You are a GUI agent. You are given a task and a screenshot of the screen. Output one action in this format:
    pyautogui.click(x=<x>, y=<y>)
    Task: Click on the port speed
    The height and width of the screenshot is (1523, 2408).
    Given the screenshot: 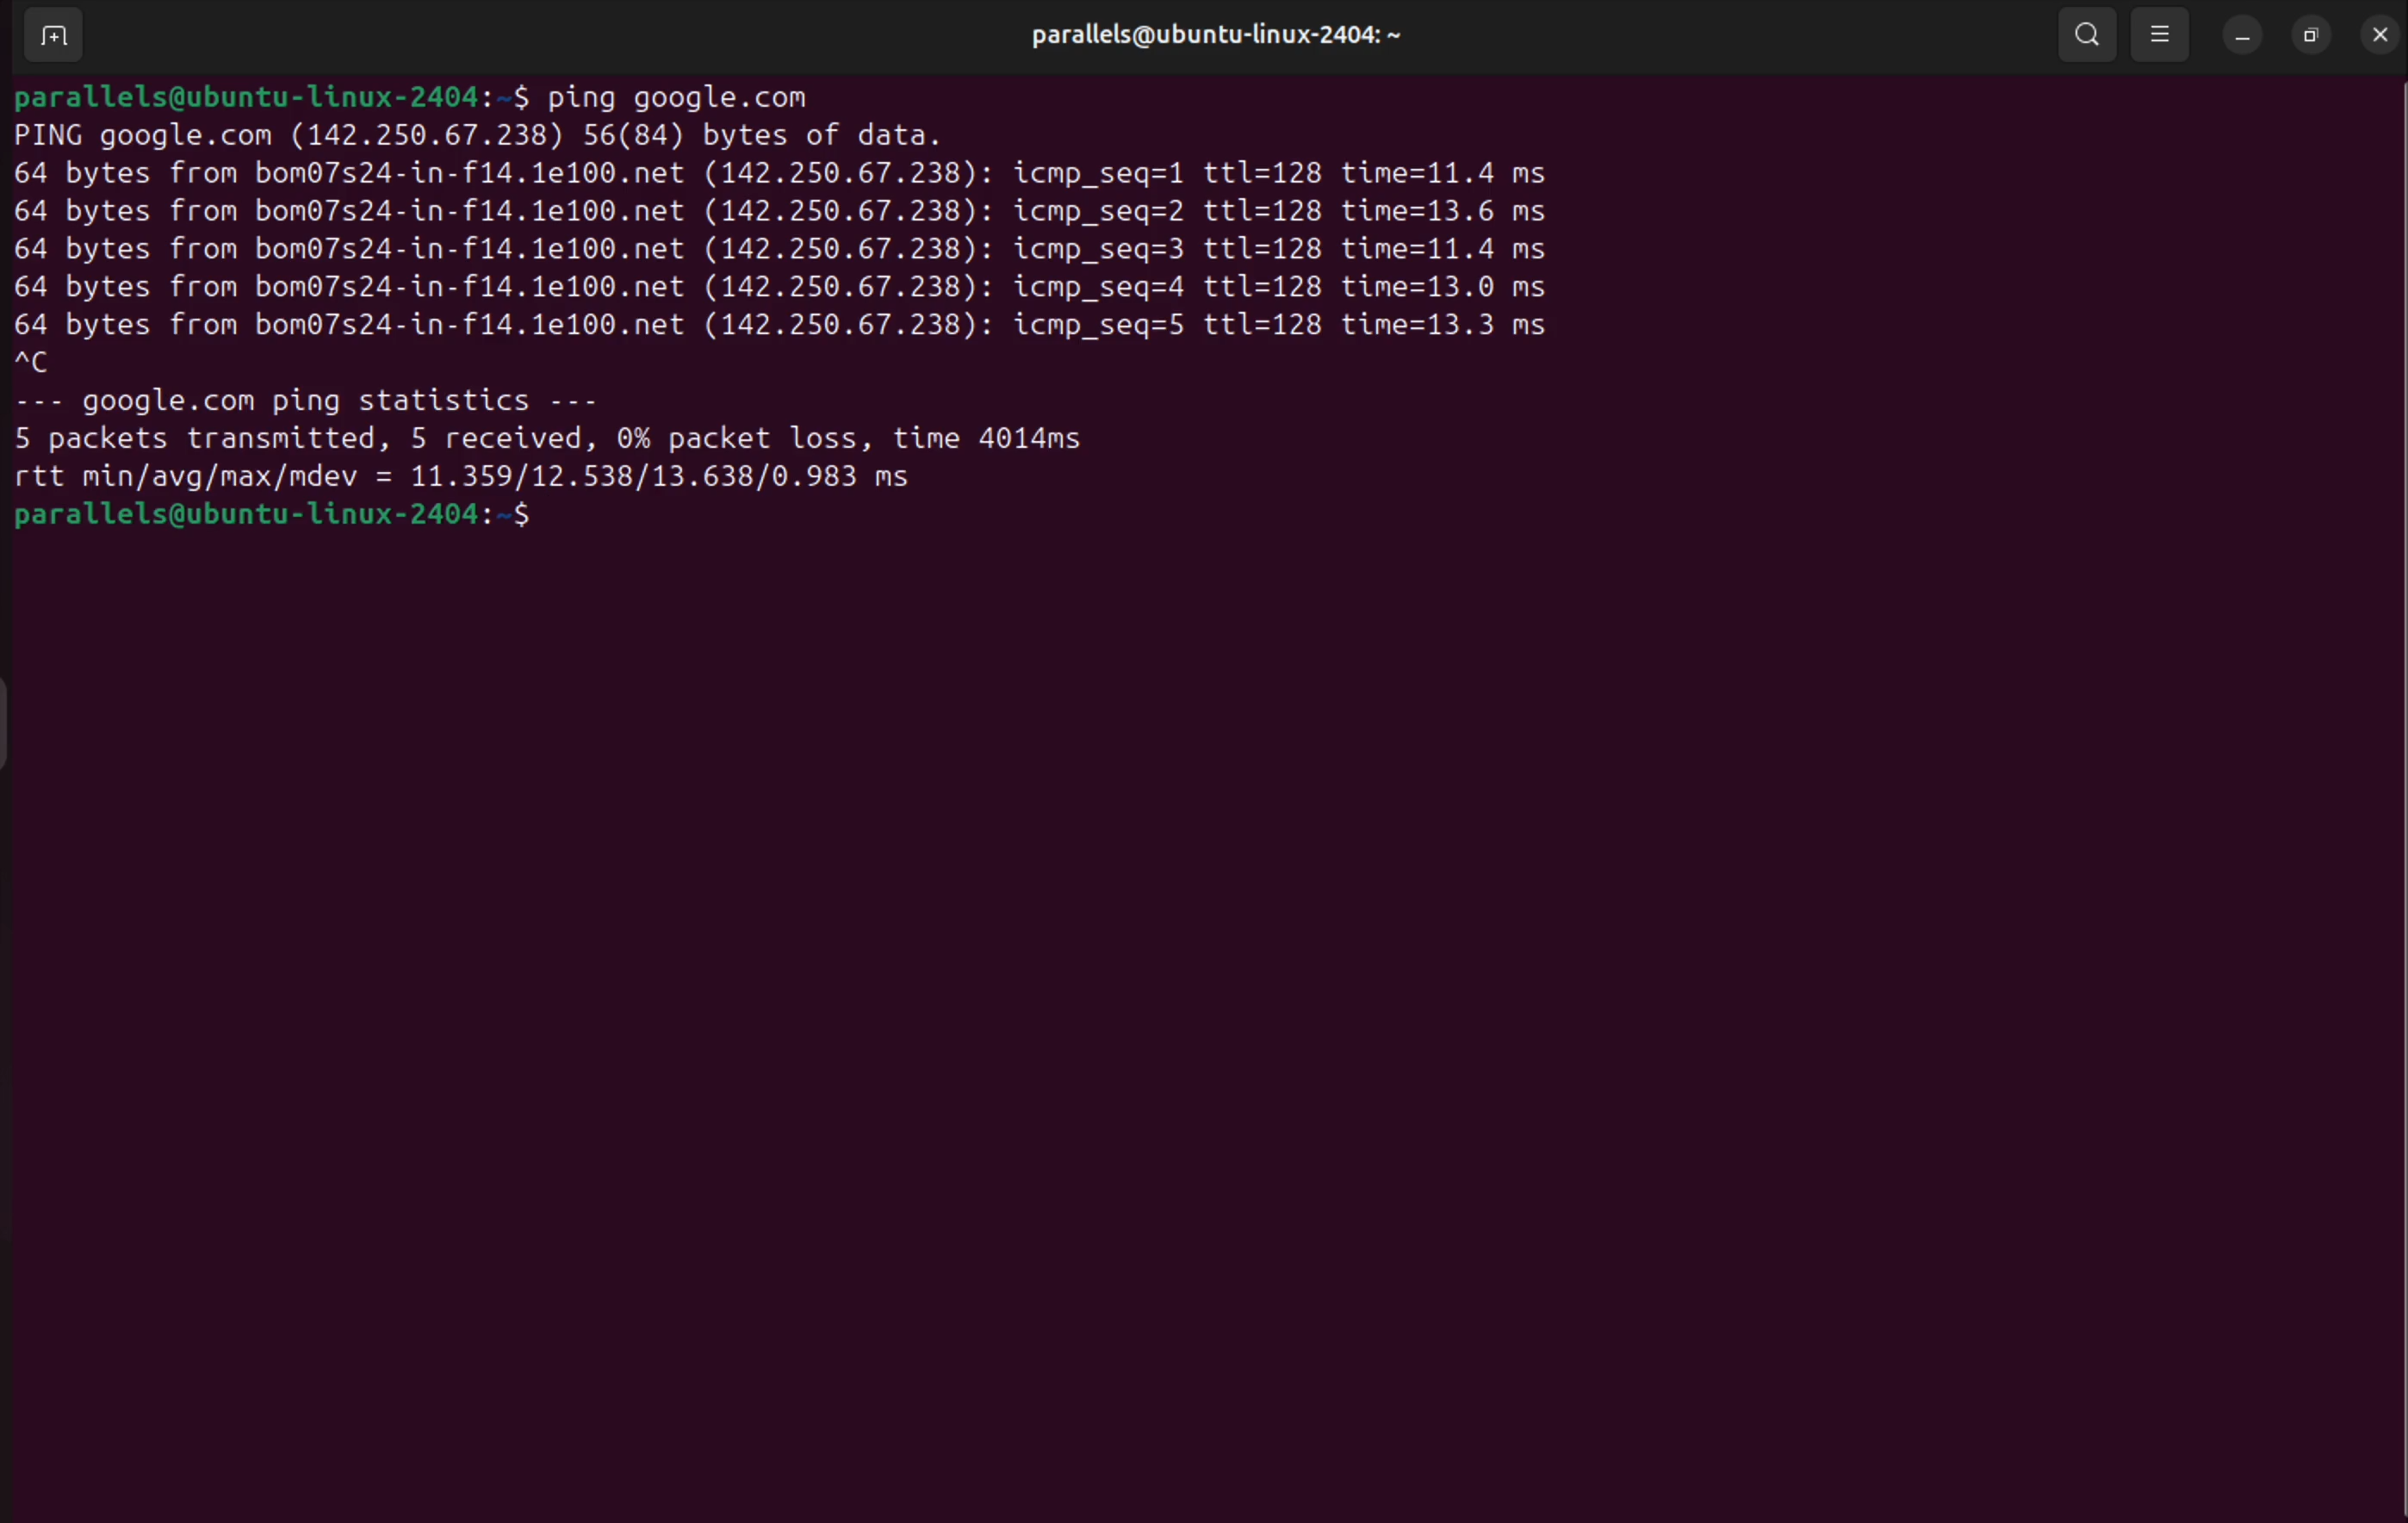 What is the action you would take?
    pyautogui.click(x=643, y=478)
    